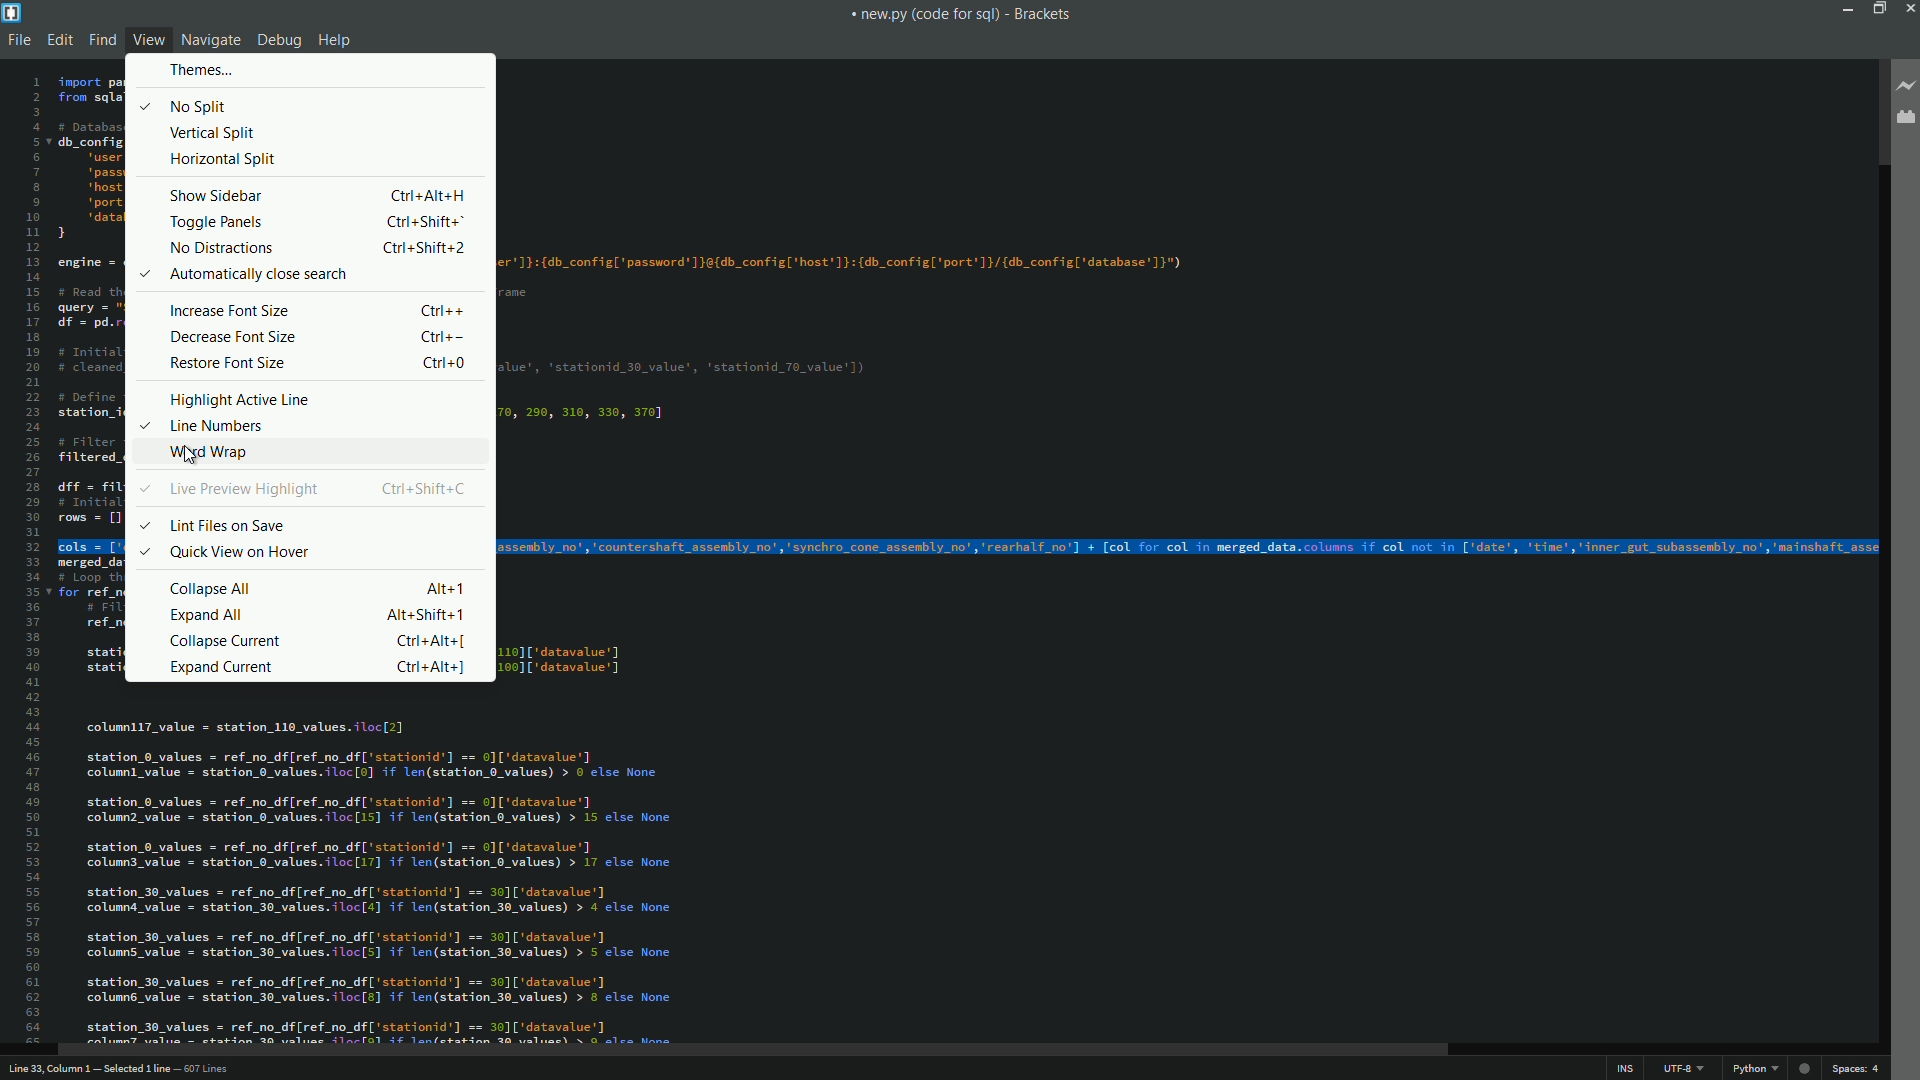 This screenshot has width=1920, height=1080. What do you see at coordinates (247, 273) in the screenshot?
I see `automatically close braces` at bounding box center [247, 273].